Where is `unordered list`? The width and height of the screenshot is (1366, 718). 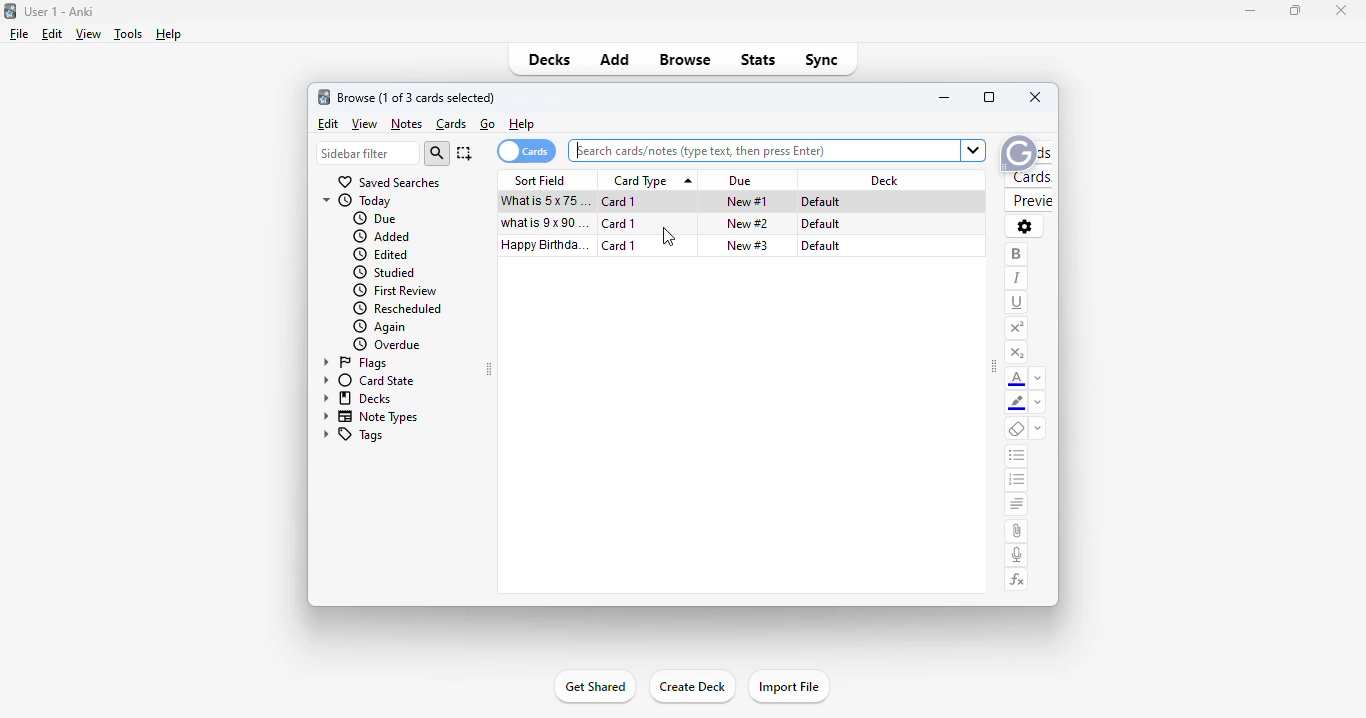 unordered list is located at coordinates (1018, 455).